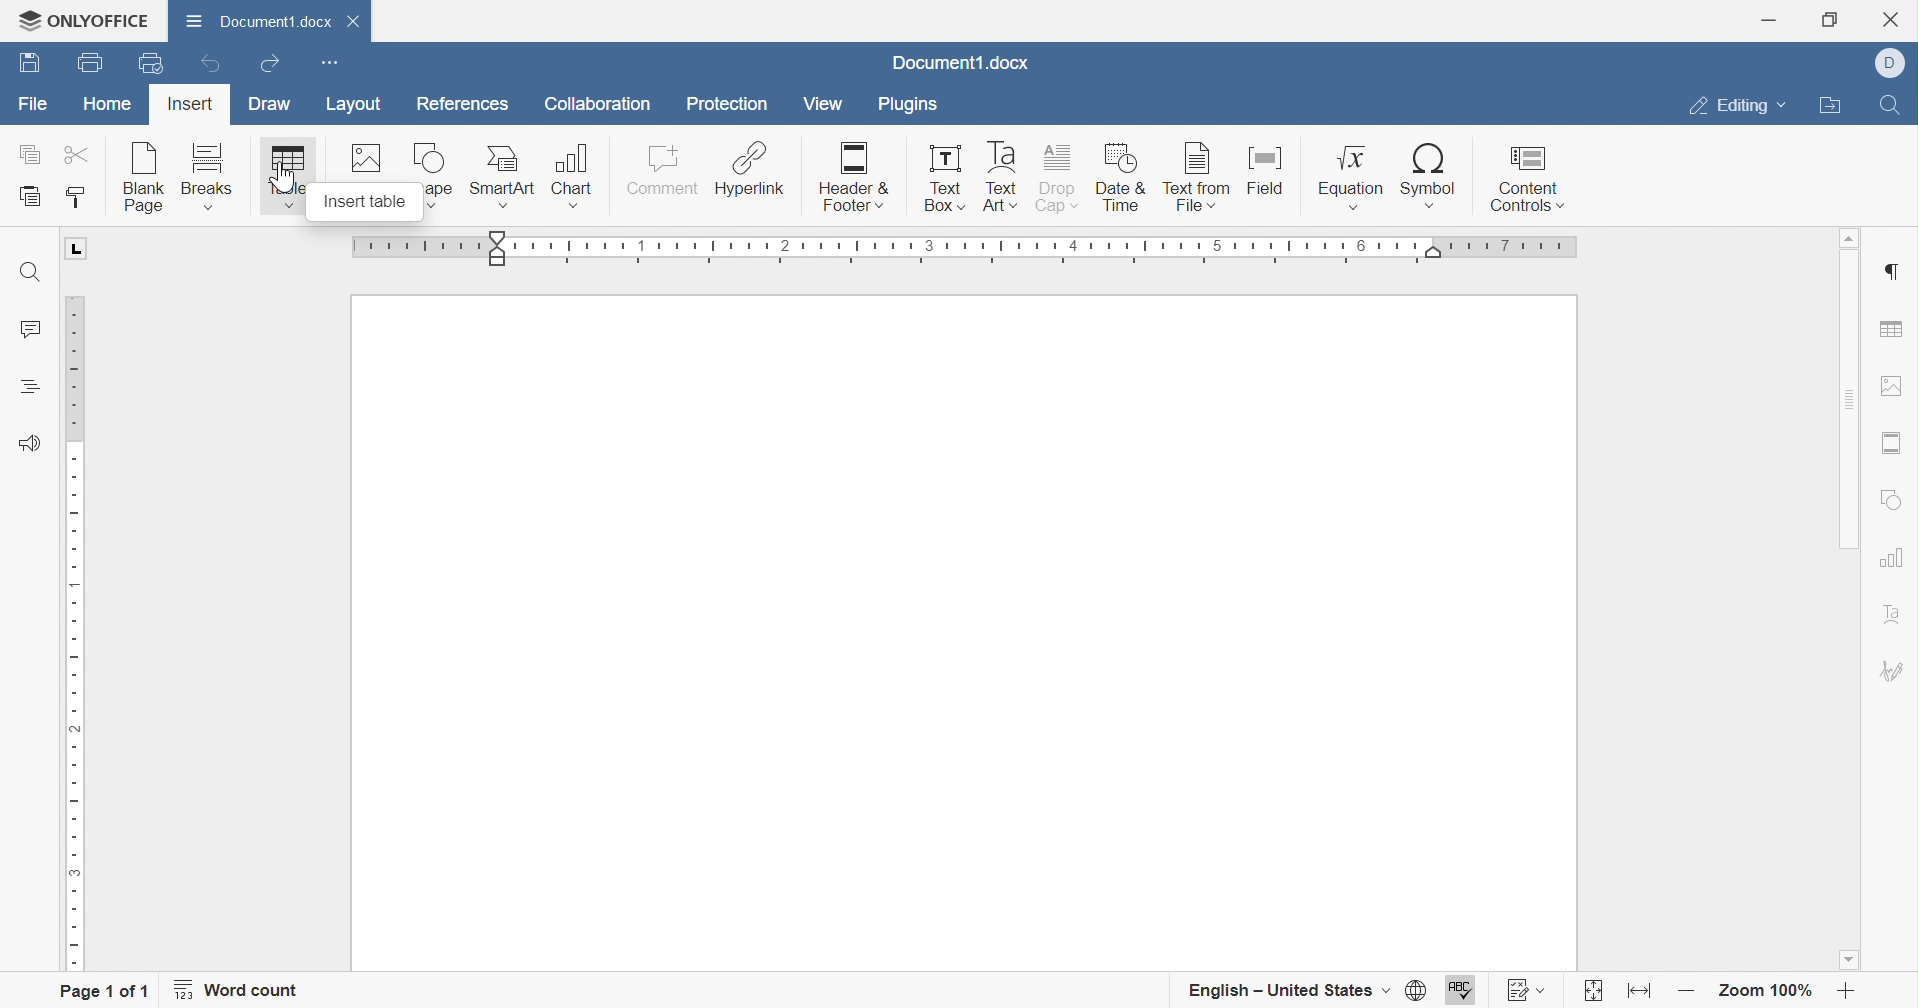  I want to click on Quick print, so click(152, 63).